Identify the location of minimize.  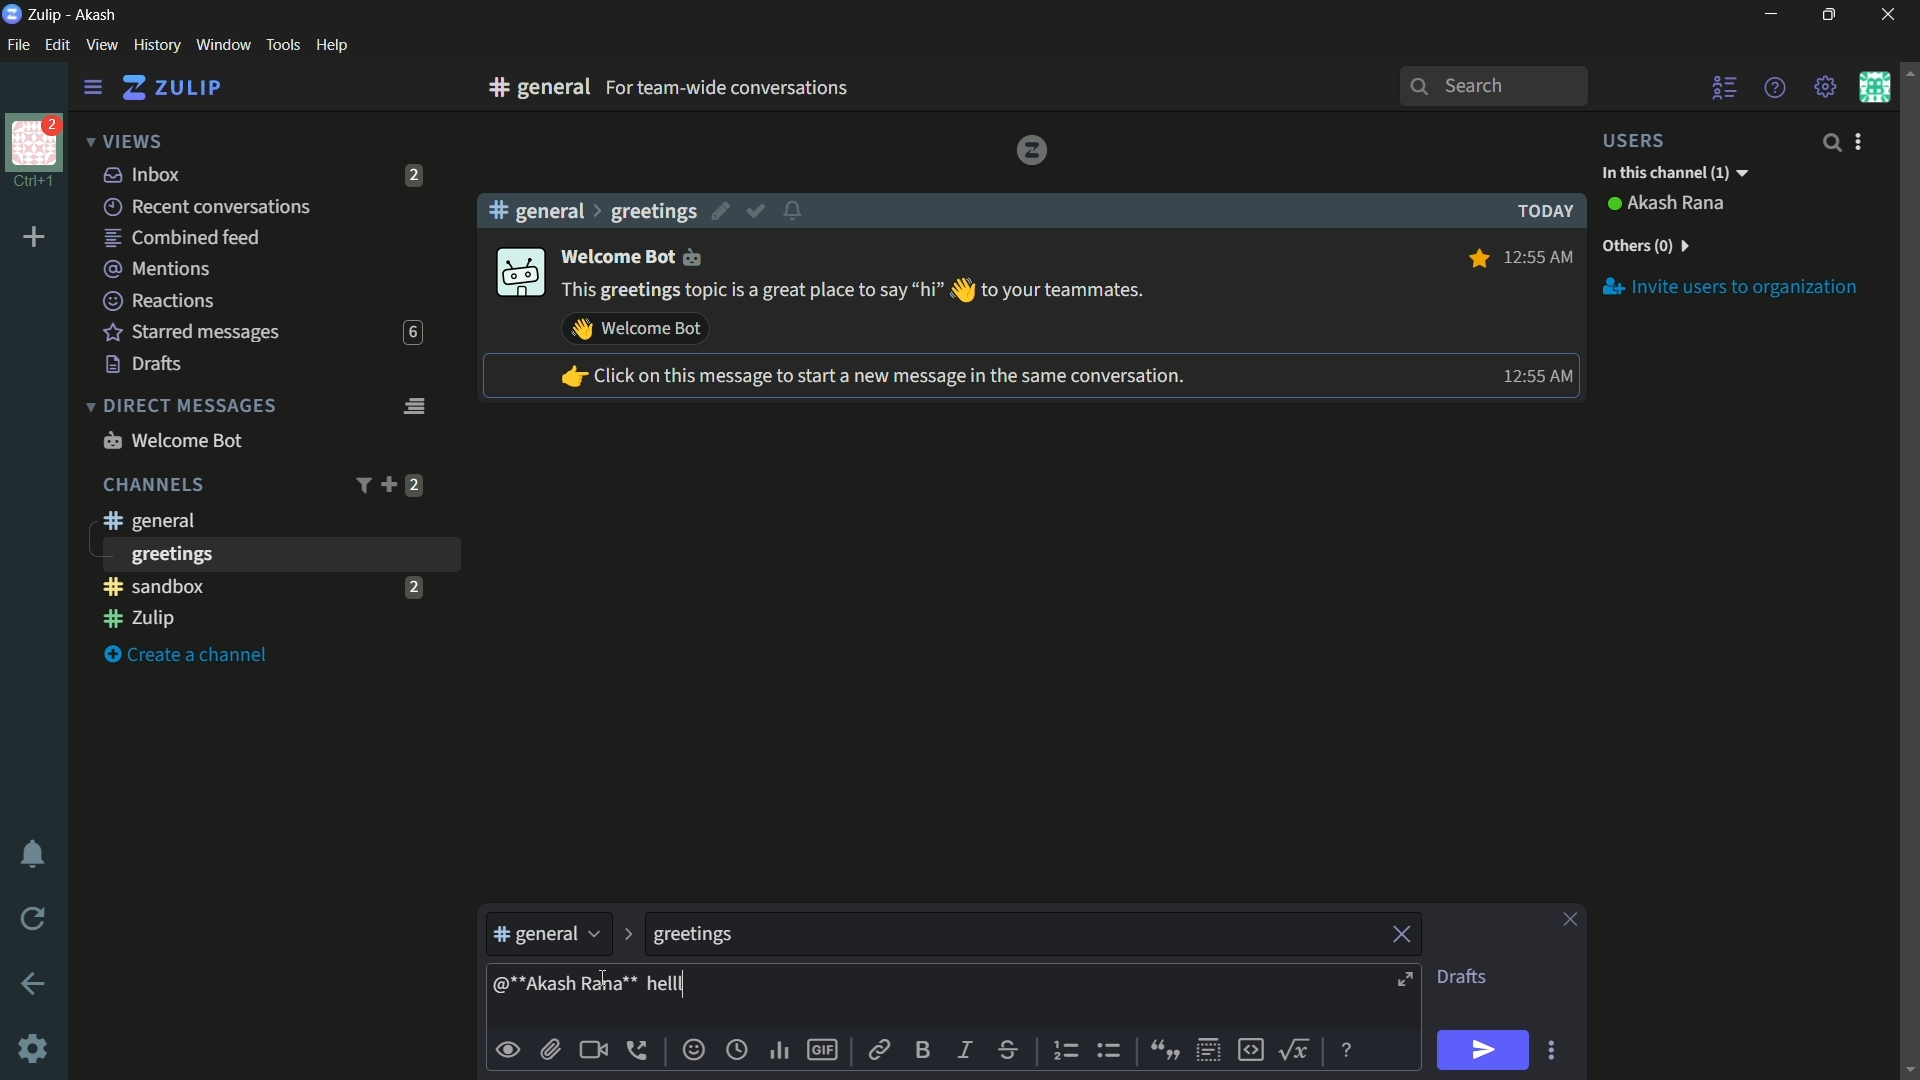
(1770, 15).